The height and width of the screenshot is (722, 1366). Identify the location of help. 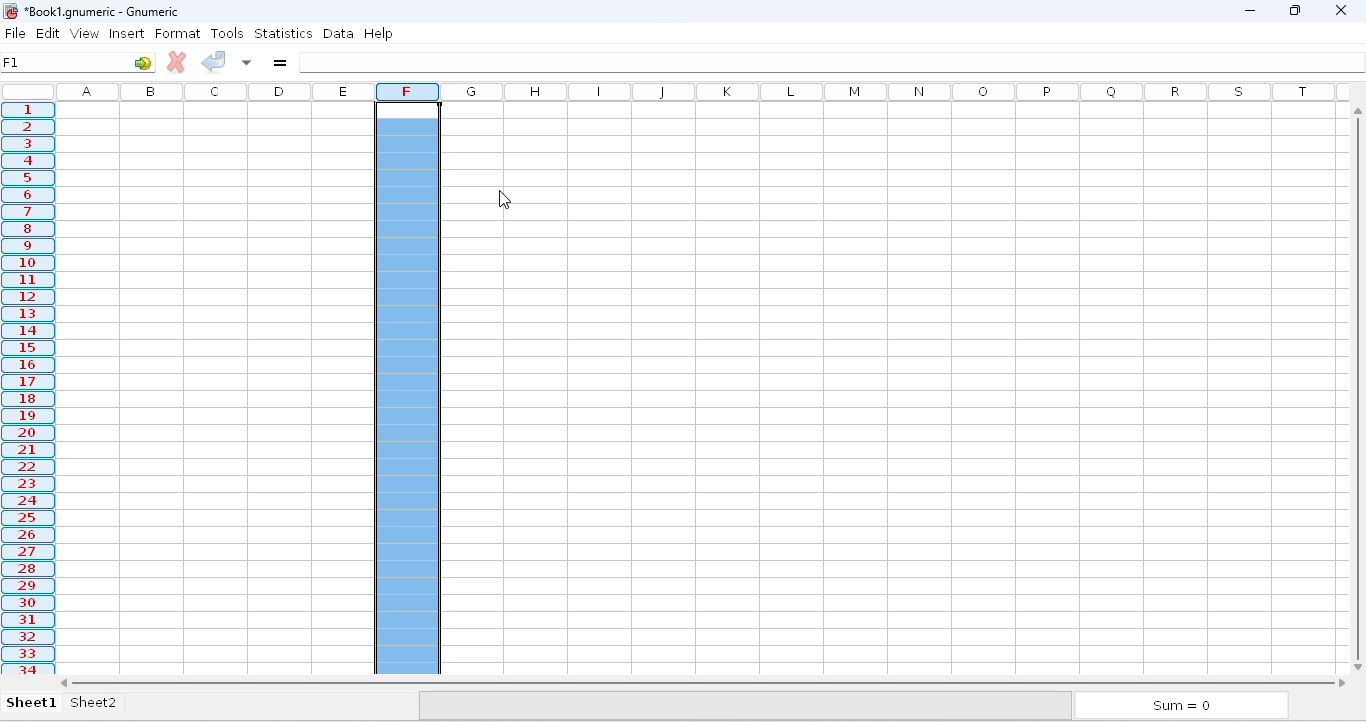
(379, 32).